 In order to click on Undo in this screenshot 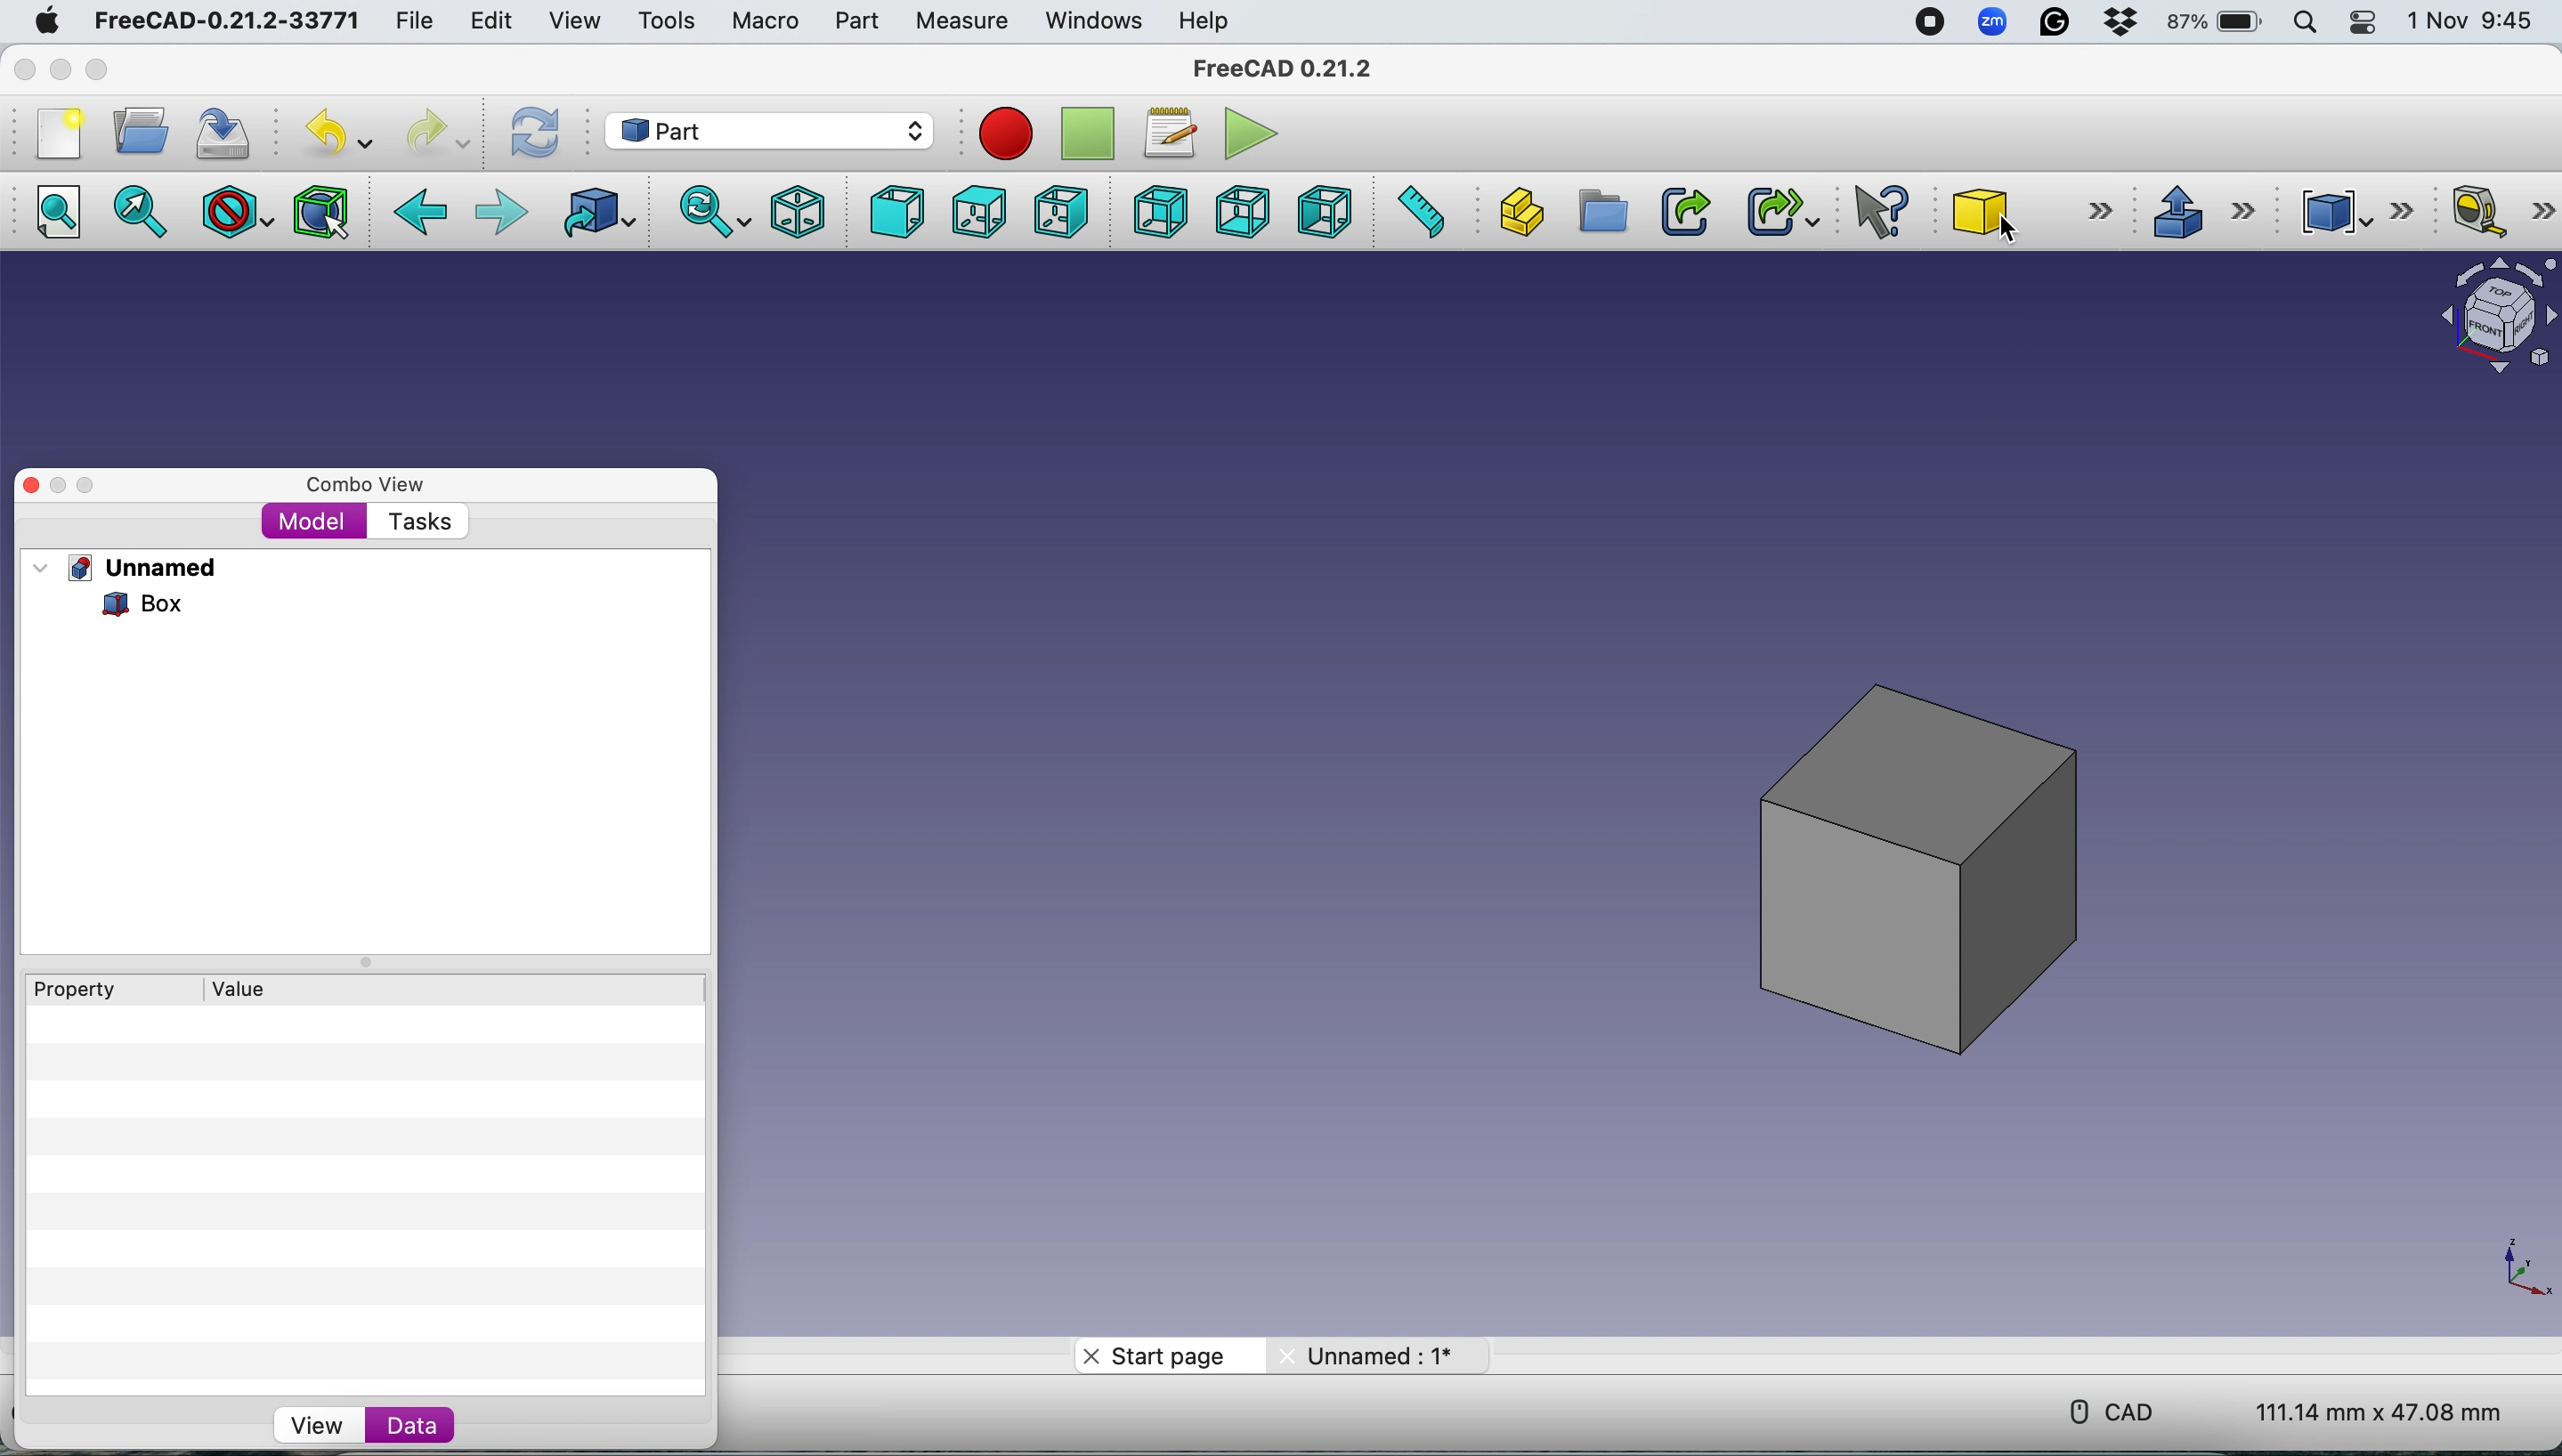, I will do `click(343, 133)`.